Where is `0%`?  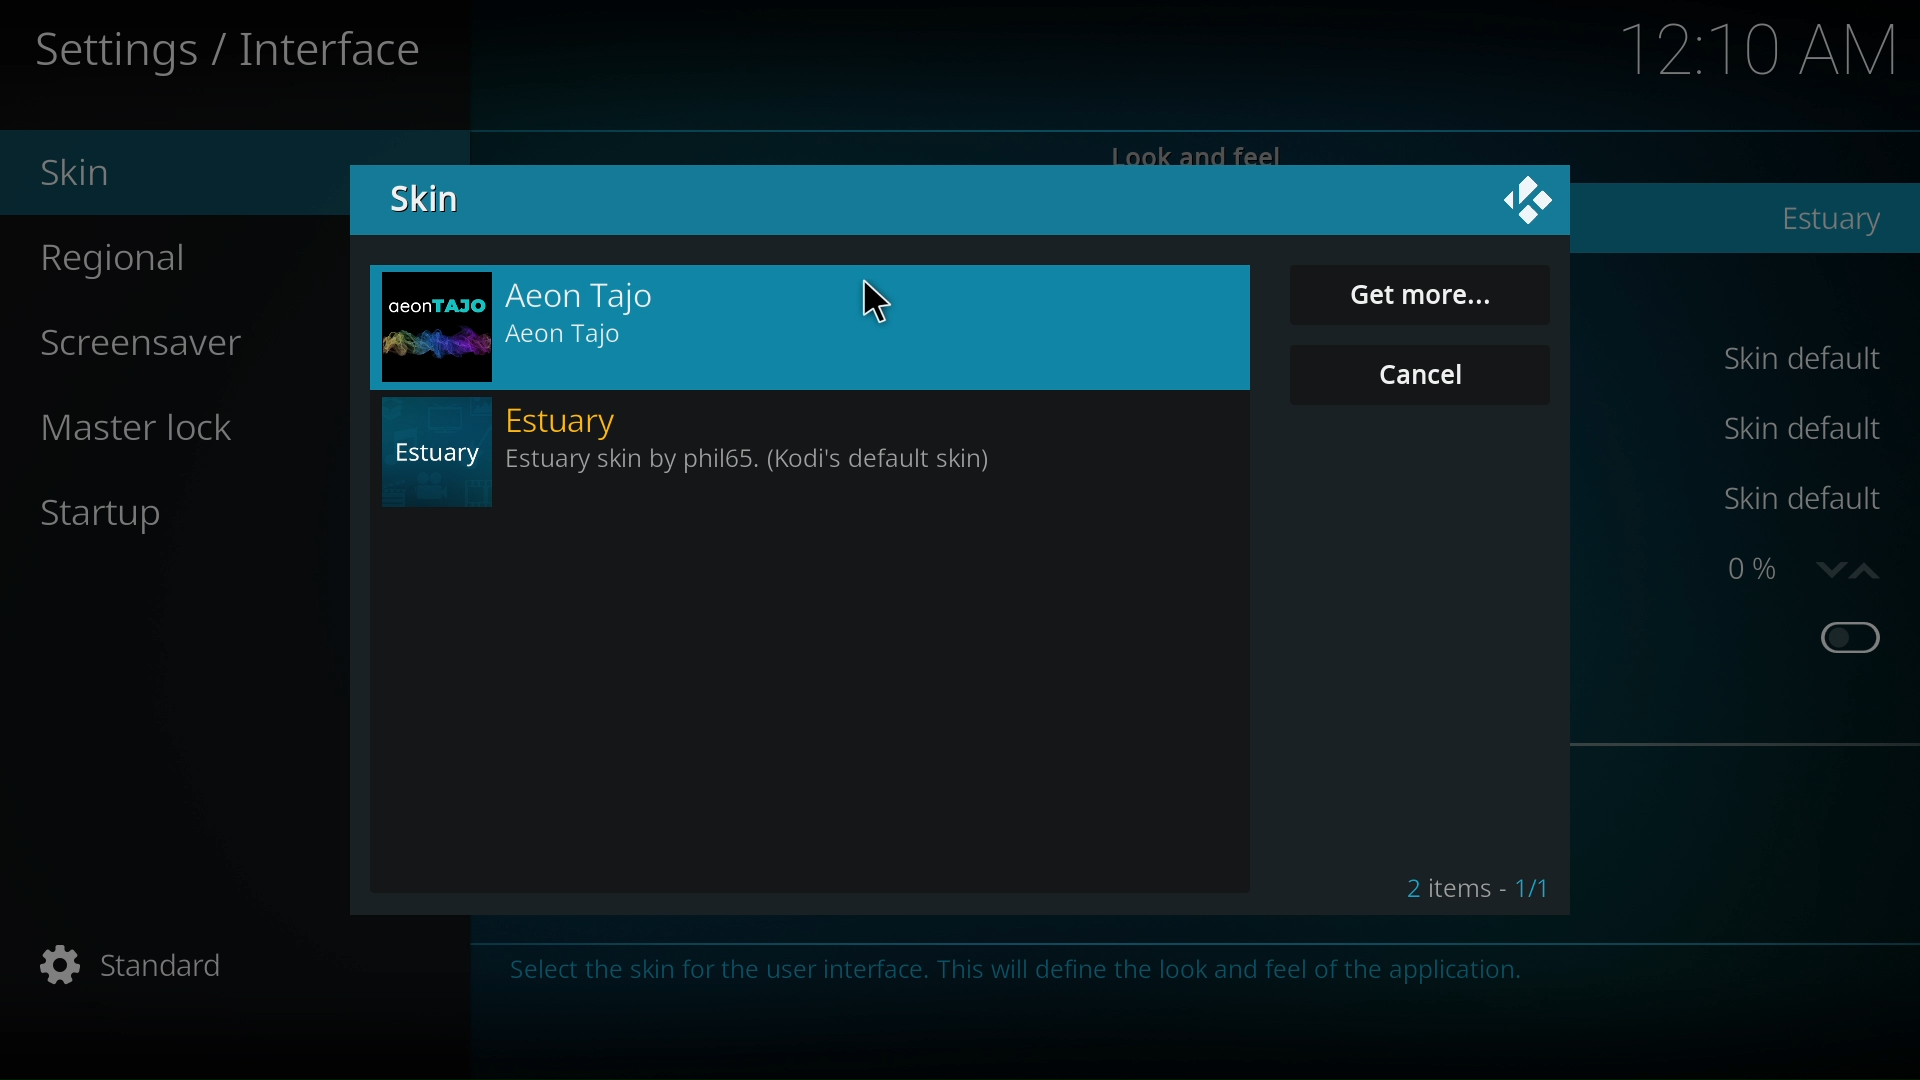 0% is located at coordinates (1754, 569).